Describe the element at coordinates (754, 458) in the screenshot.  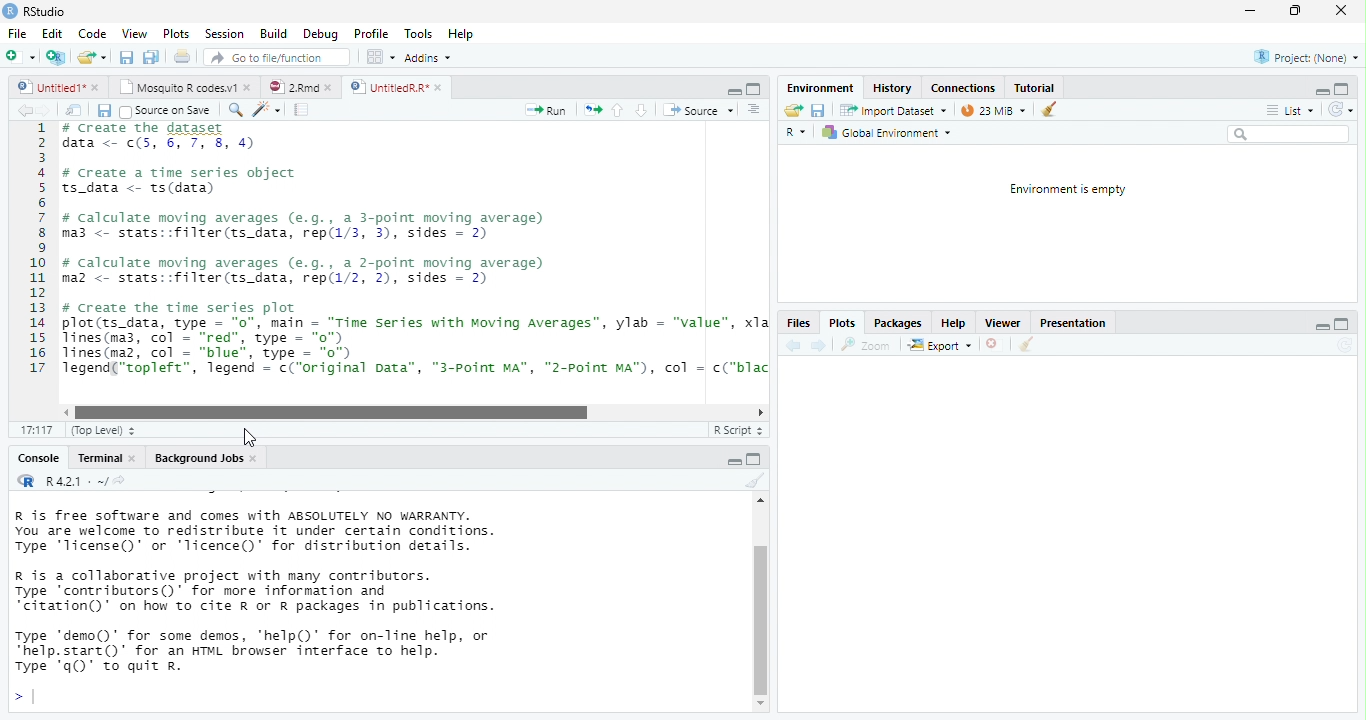
I see `minimize` at that location.